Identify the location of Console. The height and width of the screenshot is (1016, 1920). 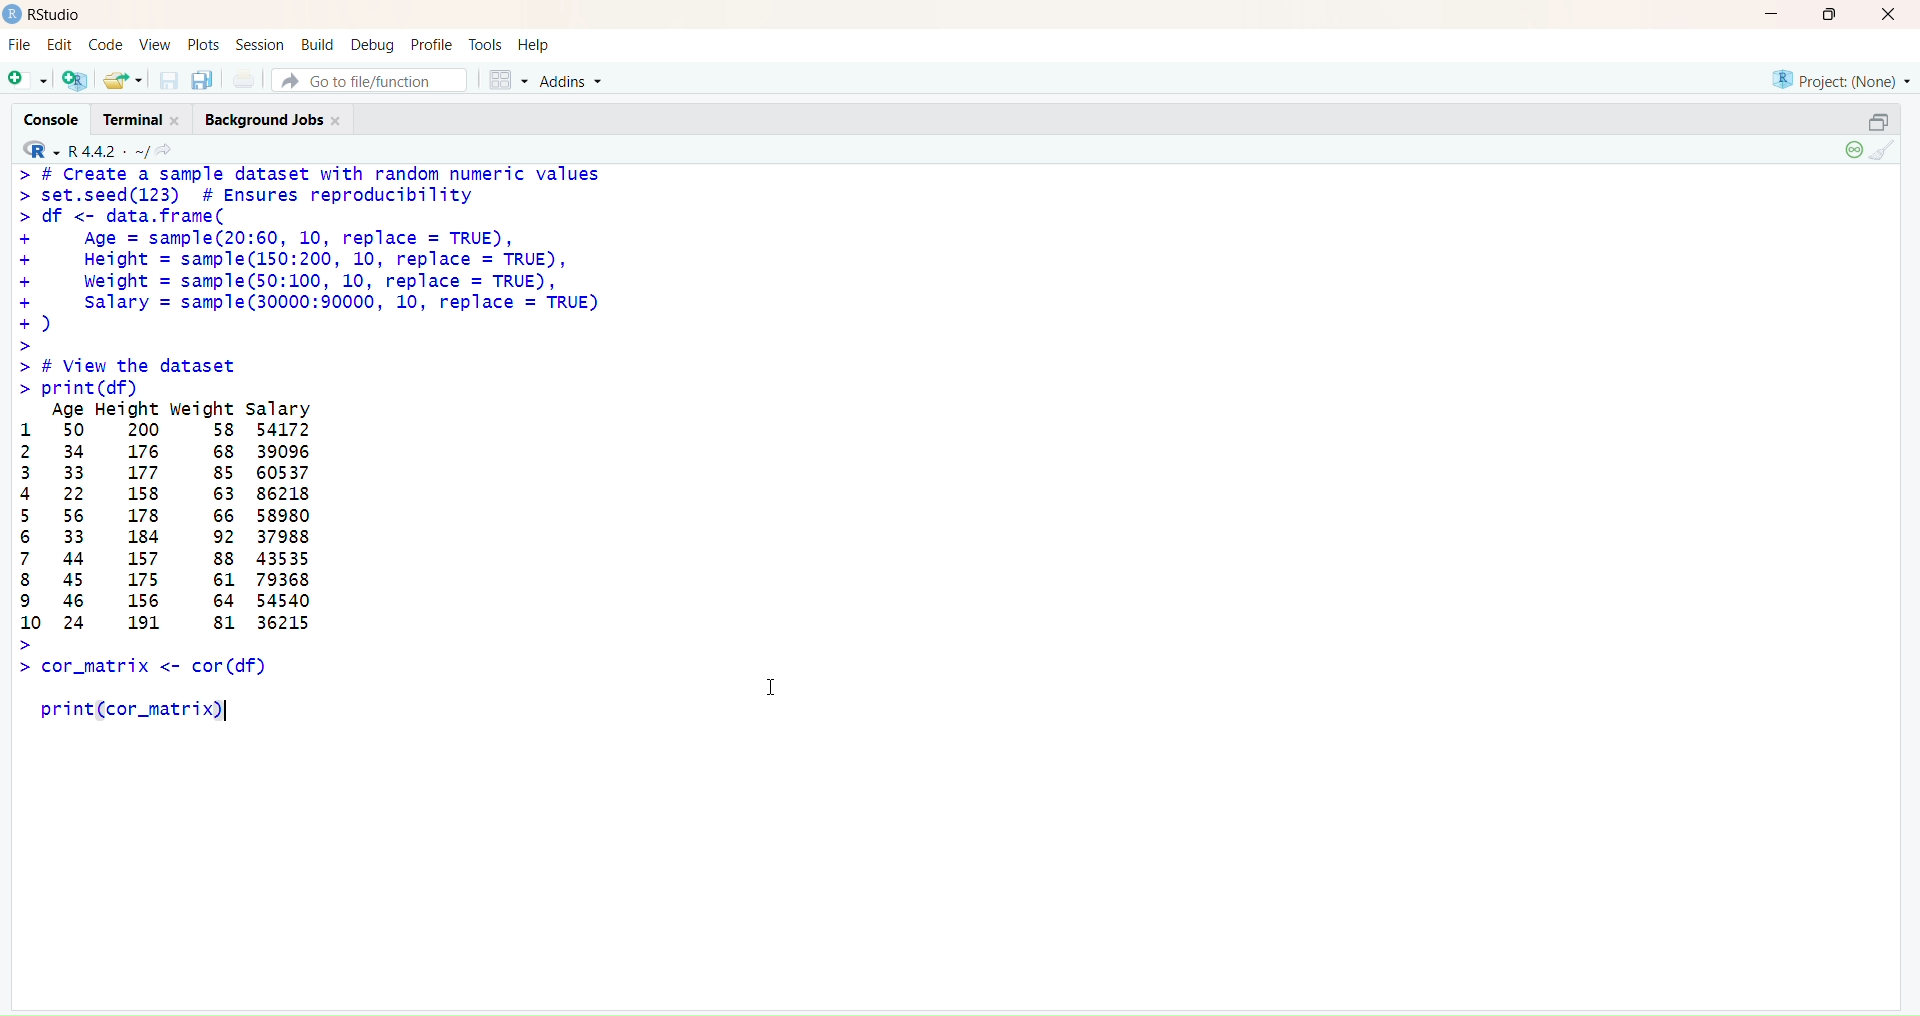
(58, 118).